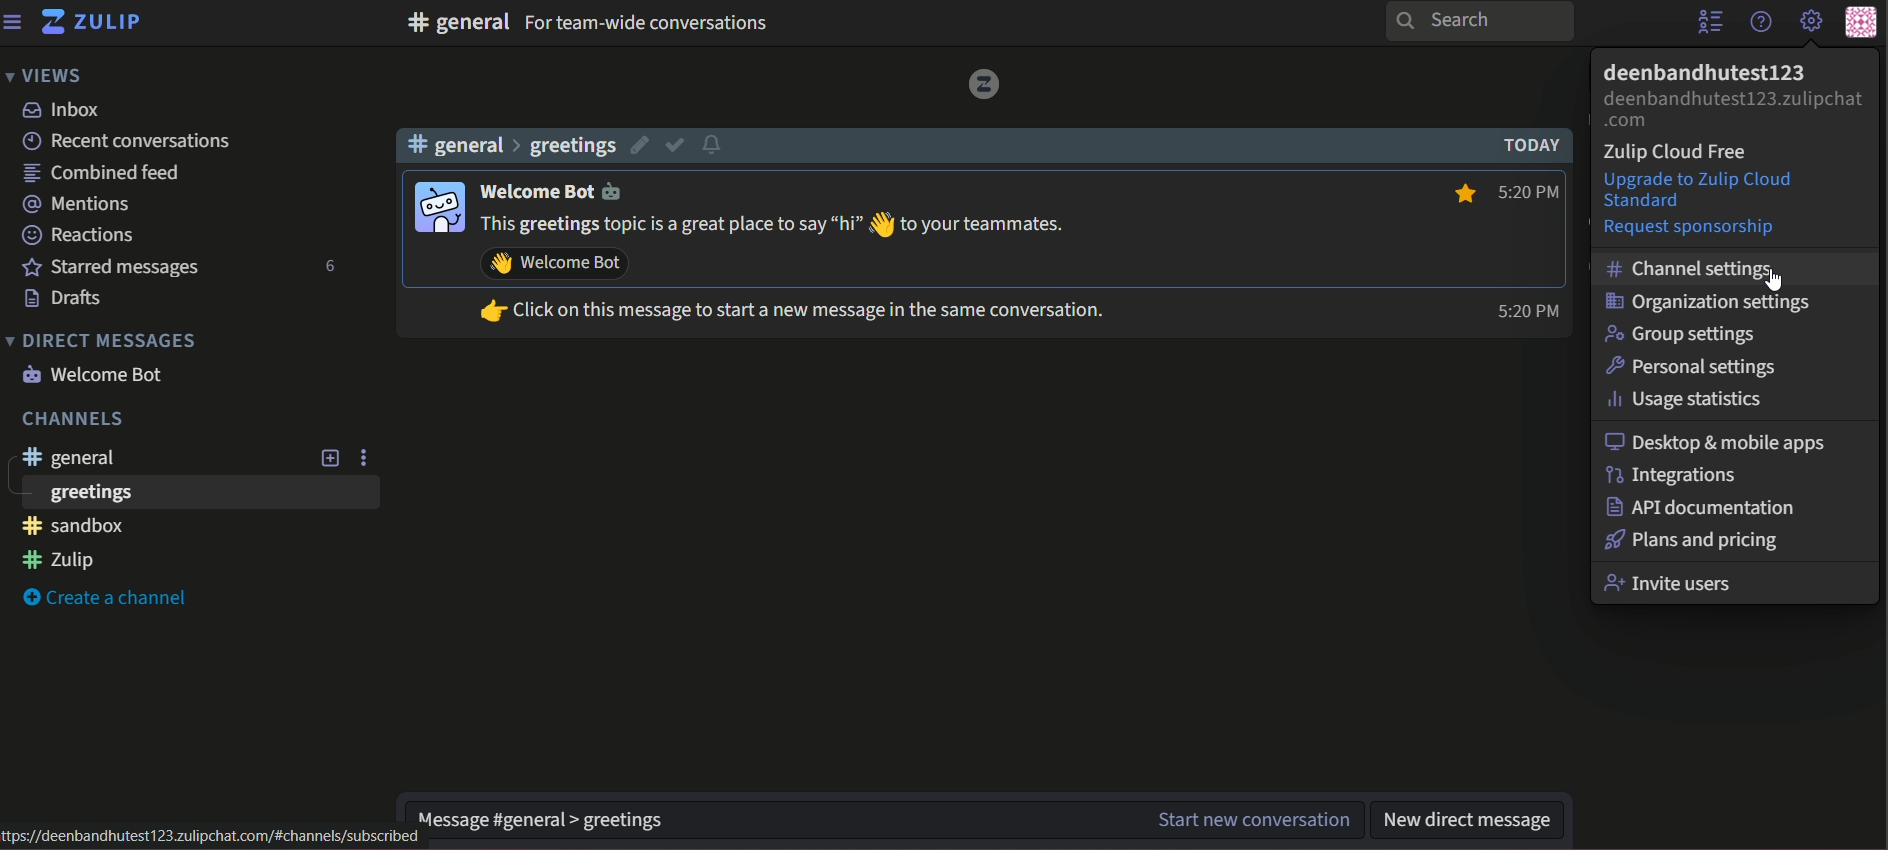 Image resolution: width=1888 pixels, height=850 pixels. I want to click on cursor, so click(1777, 281).